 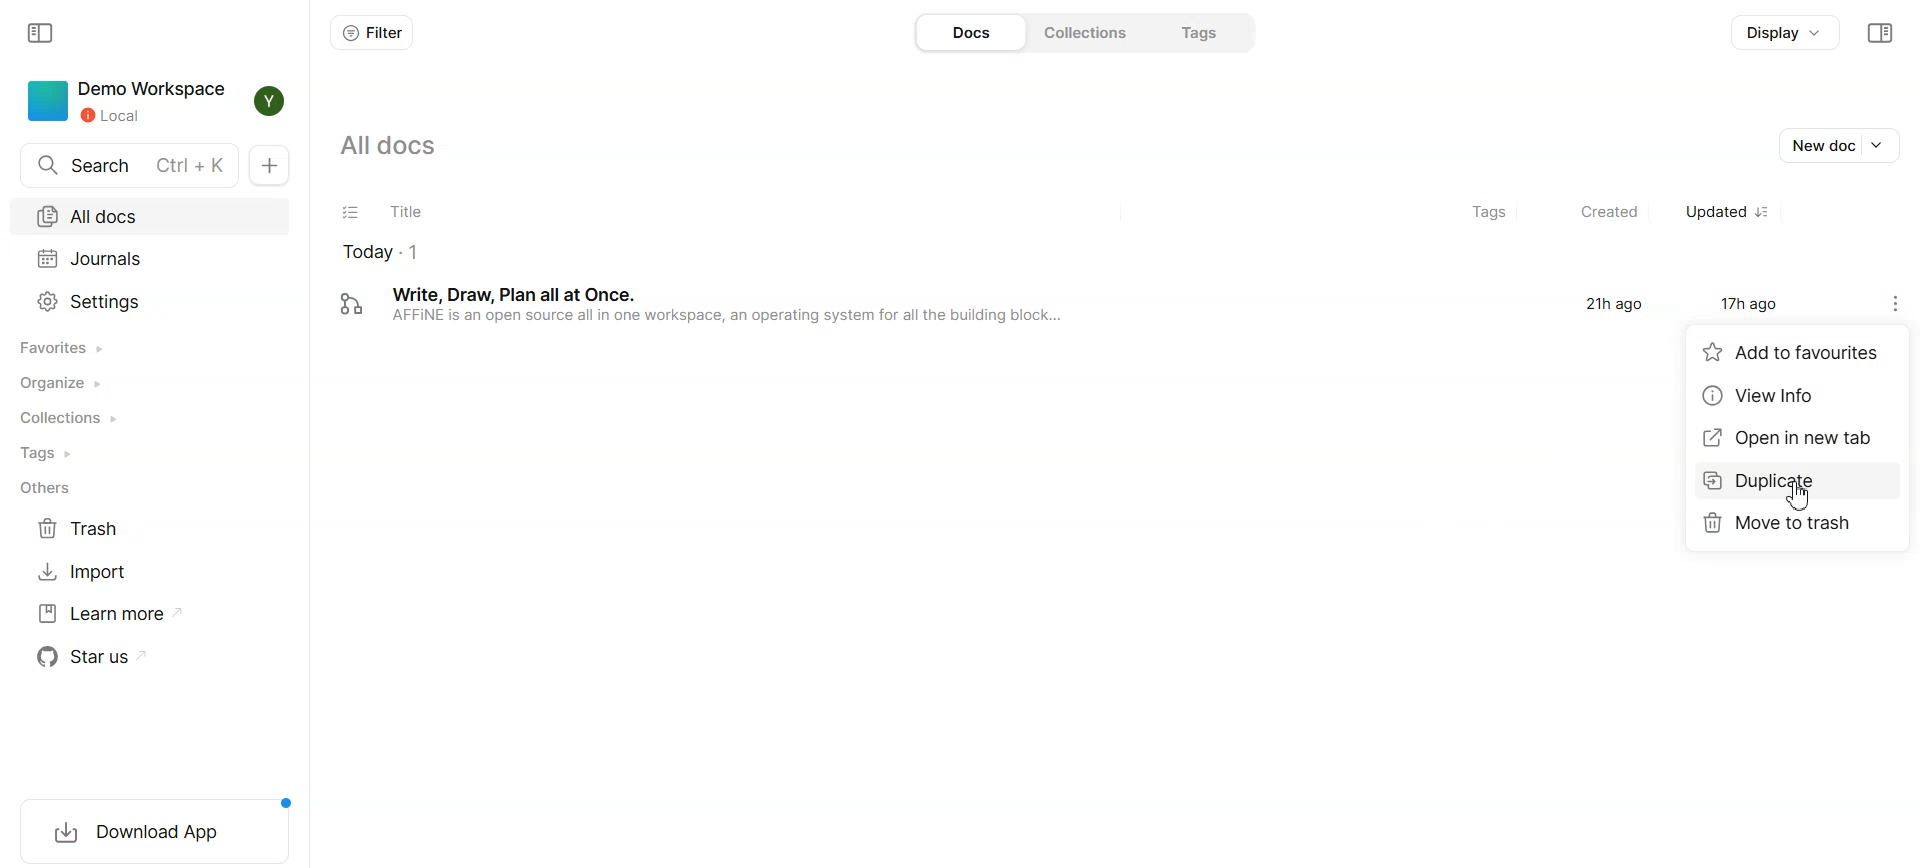 I want to click on Title, so click(x=409, y=212).